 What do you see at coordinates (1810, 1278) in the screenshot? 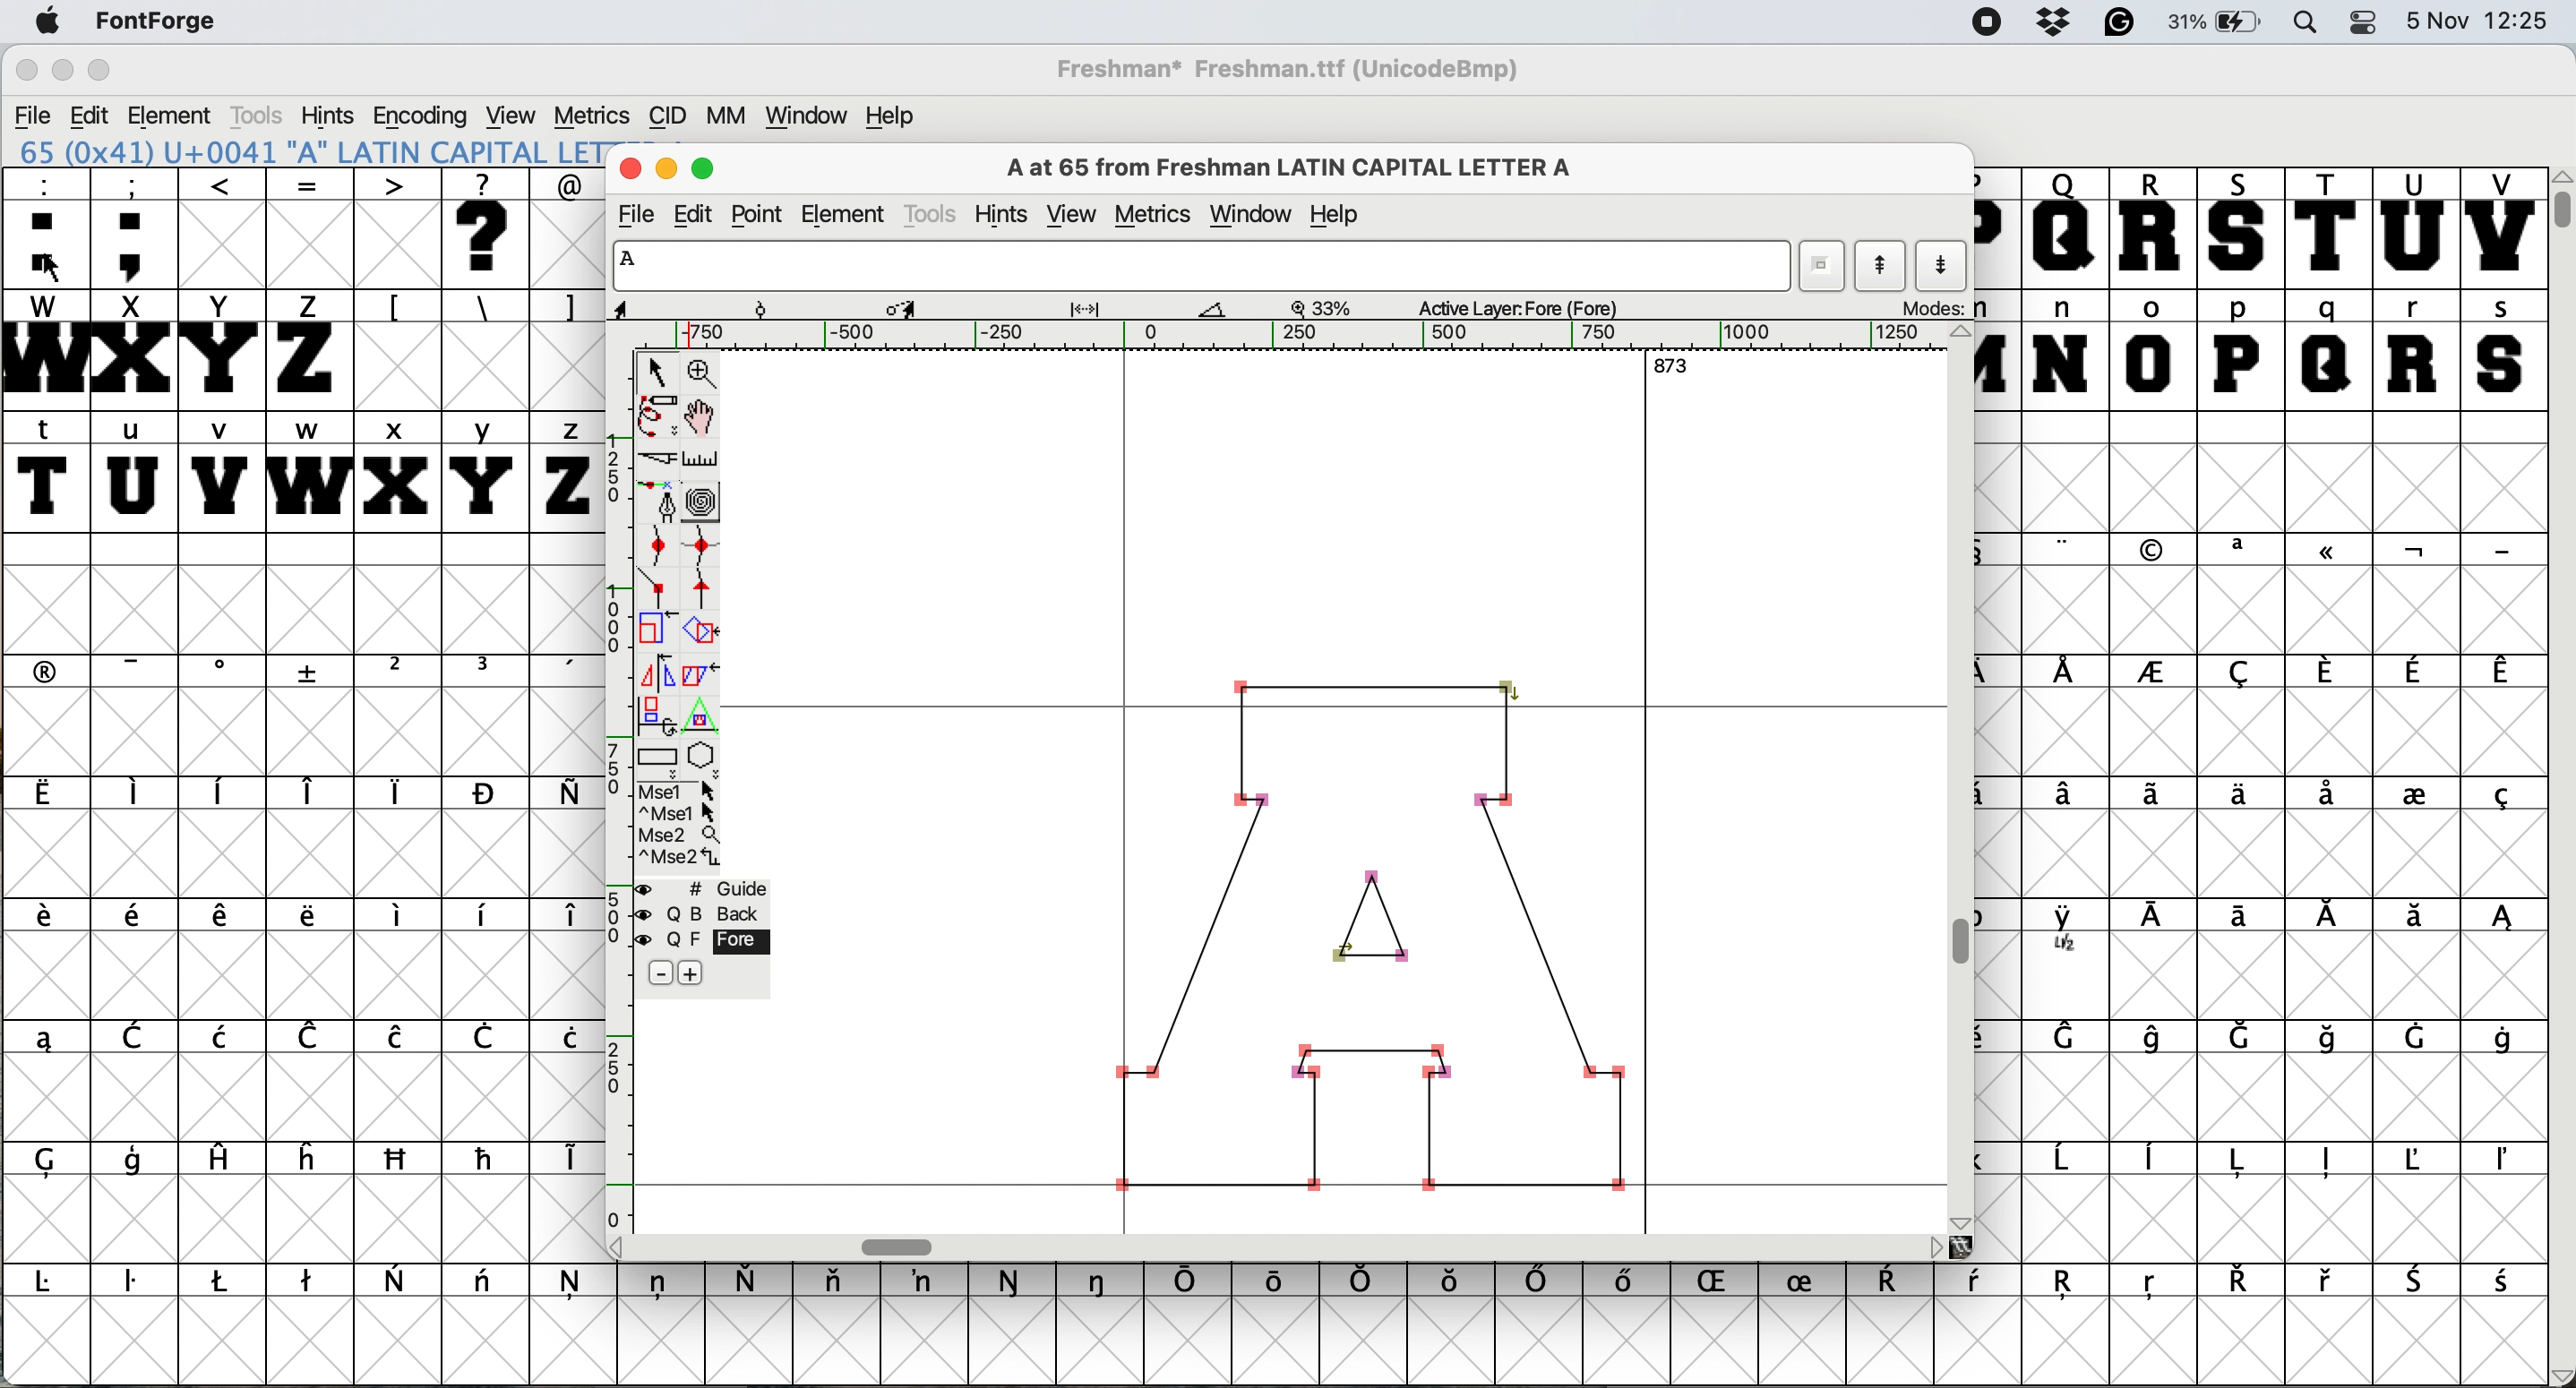
I see `symbol` at bounding box center [1810, 1278].